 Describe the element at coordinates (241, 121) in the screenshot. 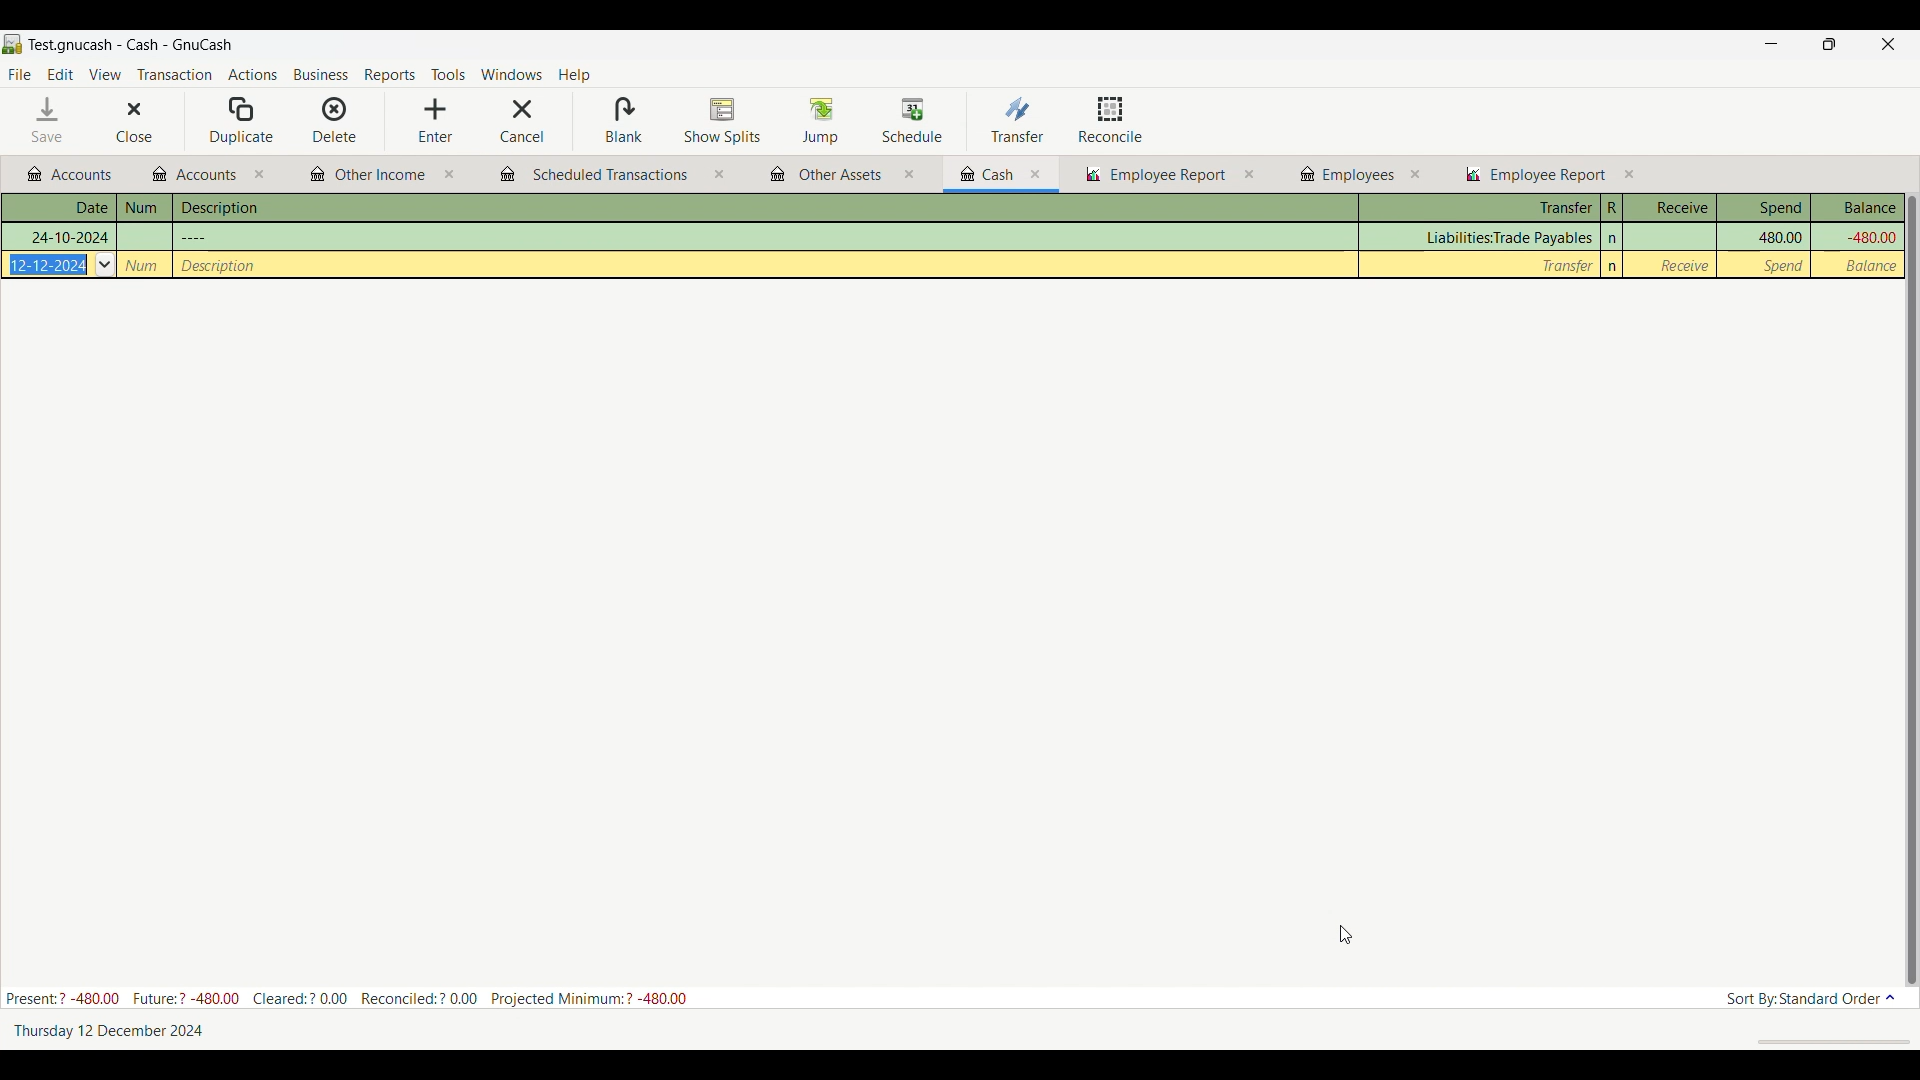

I see `Duplicate` at that location.